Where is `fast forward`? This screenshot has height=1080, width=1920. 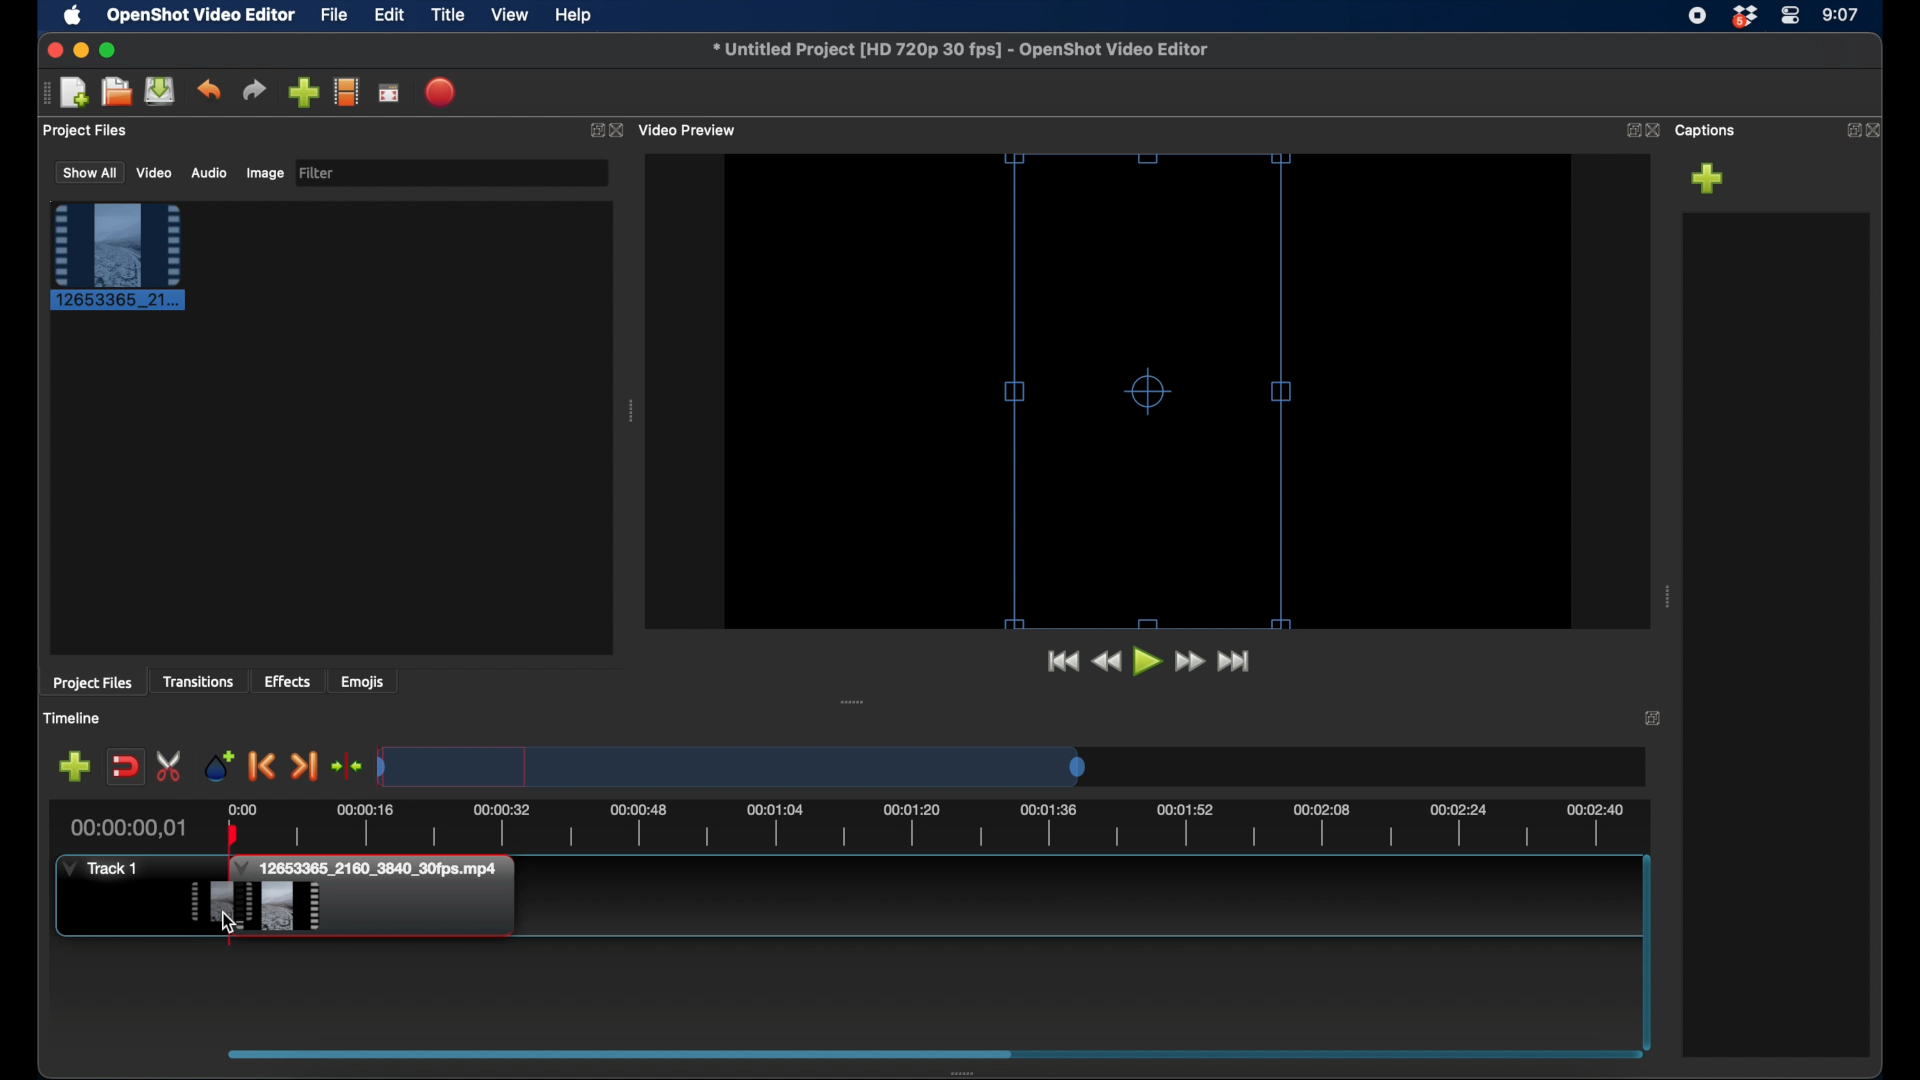 fast forward is located at coordinates (1236, 661).